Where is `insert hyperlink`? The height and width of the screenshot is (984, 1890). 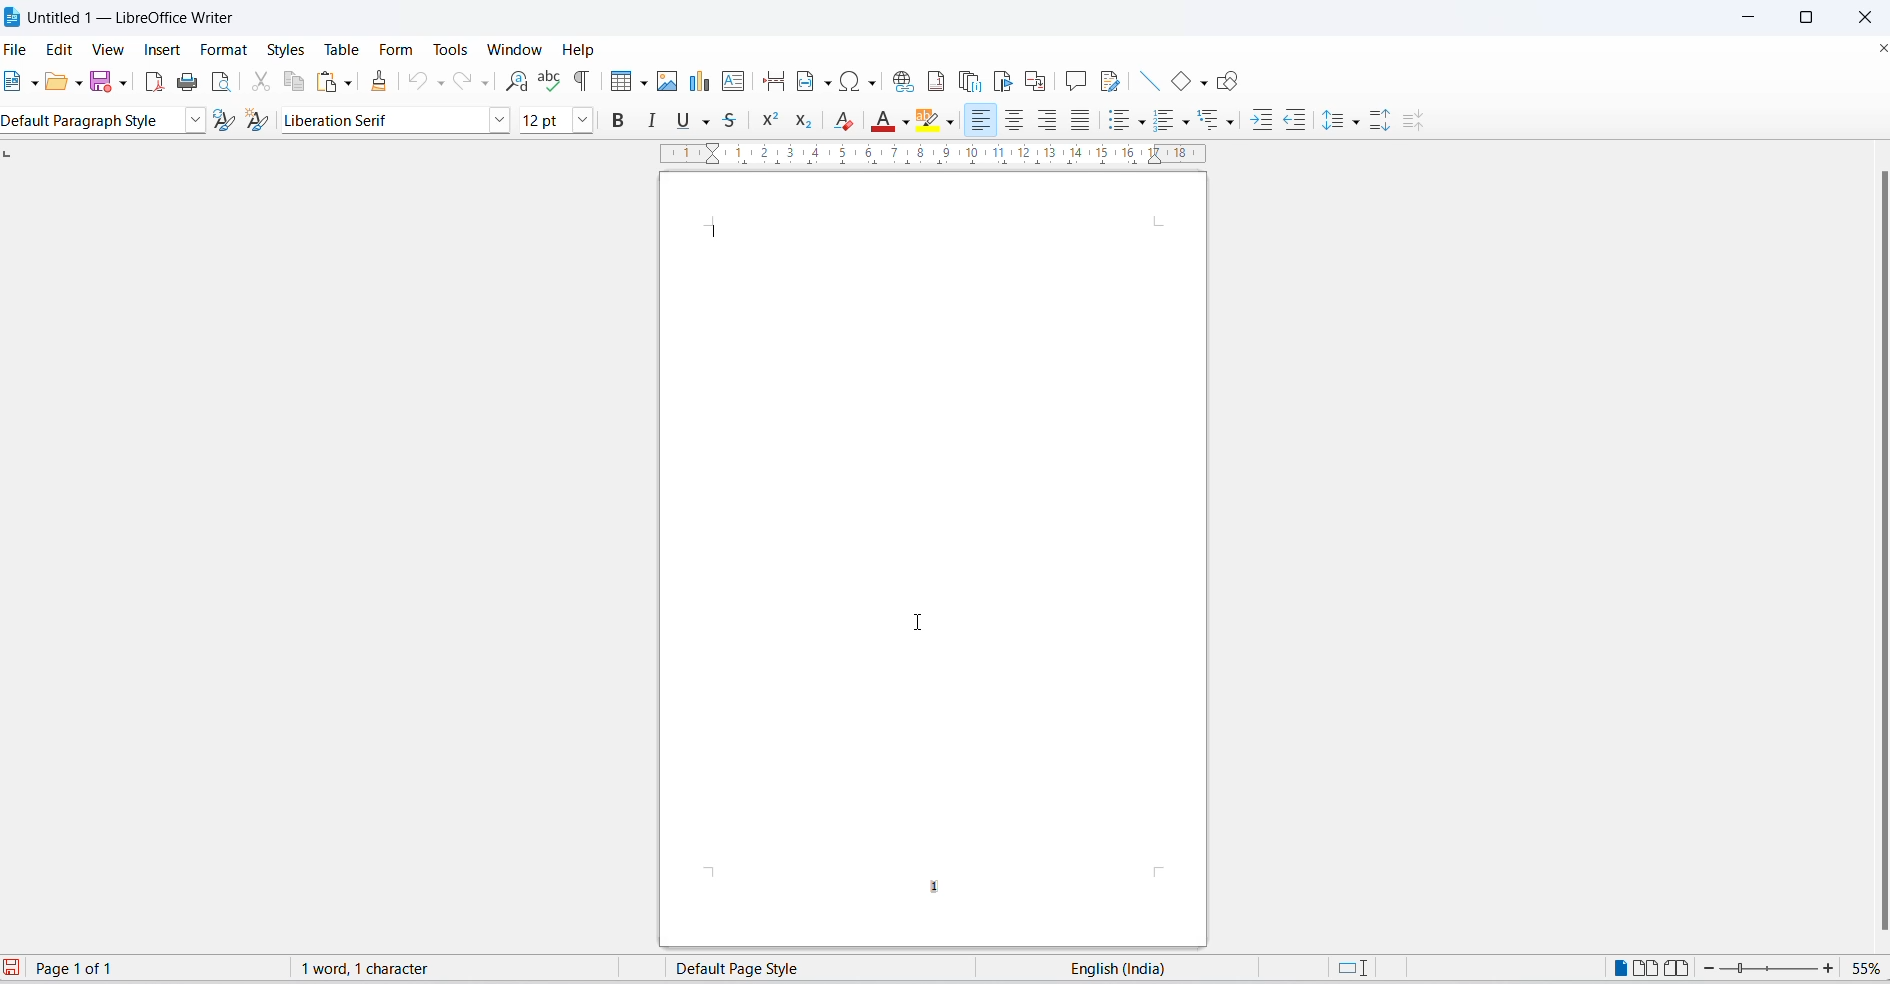 insert hyperlink is located at coordinates (902, 80).